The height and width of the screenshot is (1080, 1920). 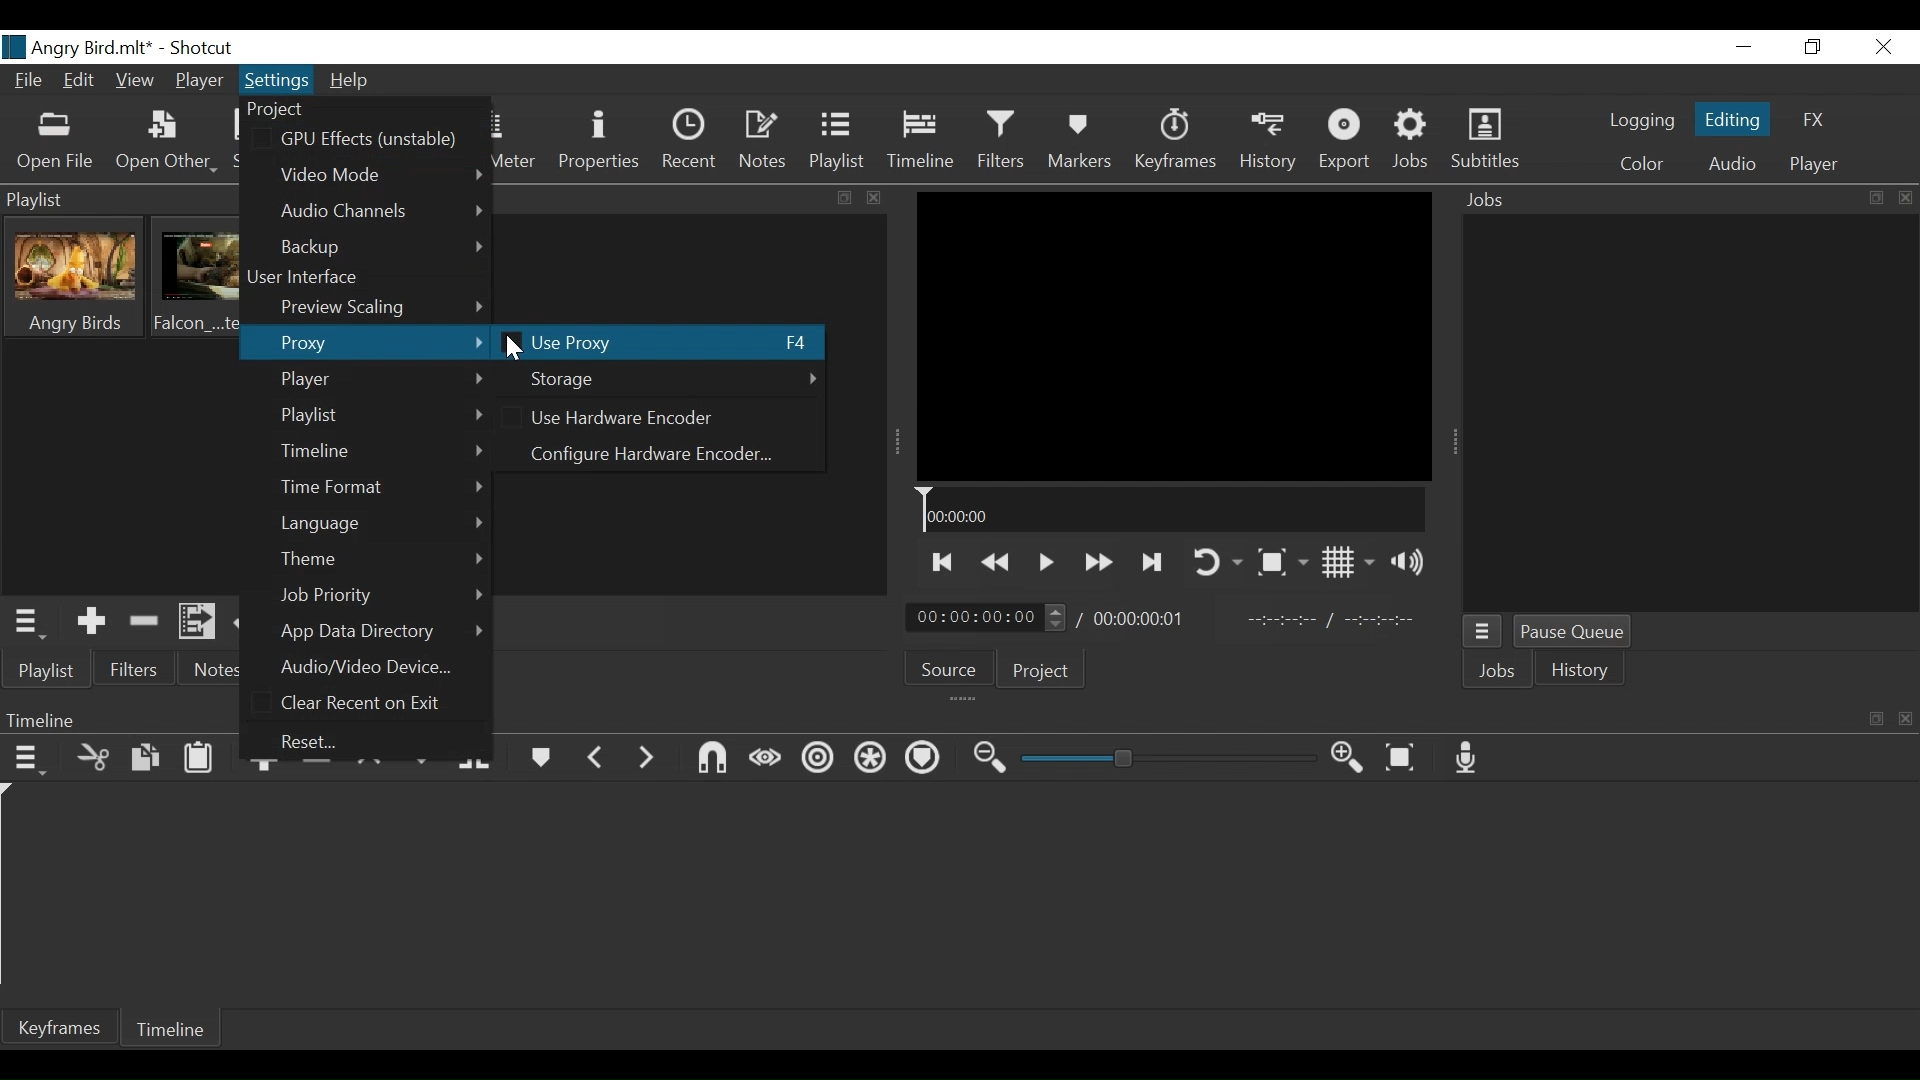 What do you see at coordinates (380, 309) in the screenshot?
I see `Preview Scaling` at bounding box center [380, 309].